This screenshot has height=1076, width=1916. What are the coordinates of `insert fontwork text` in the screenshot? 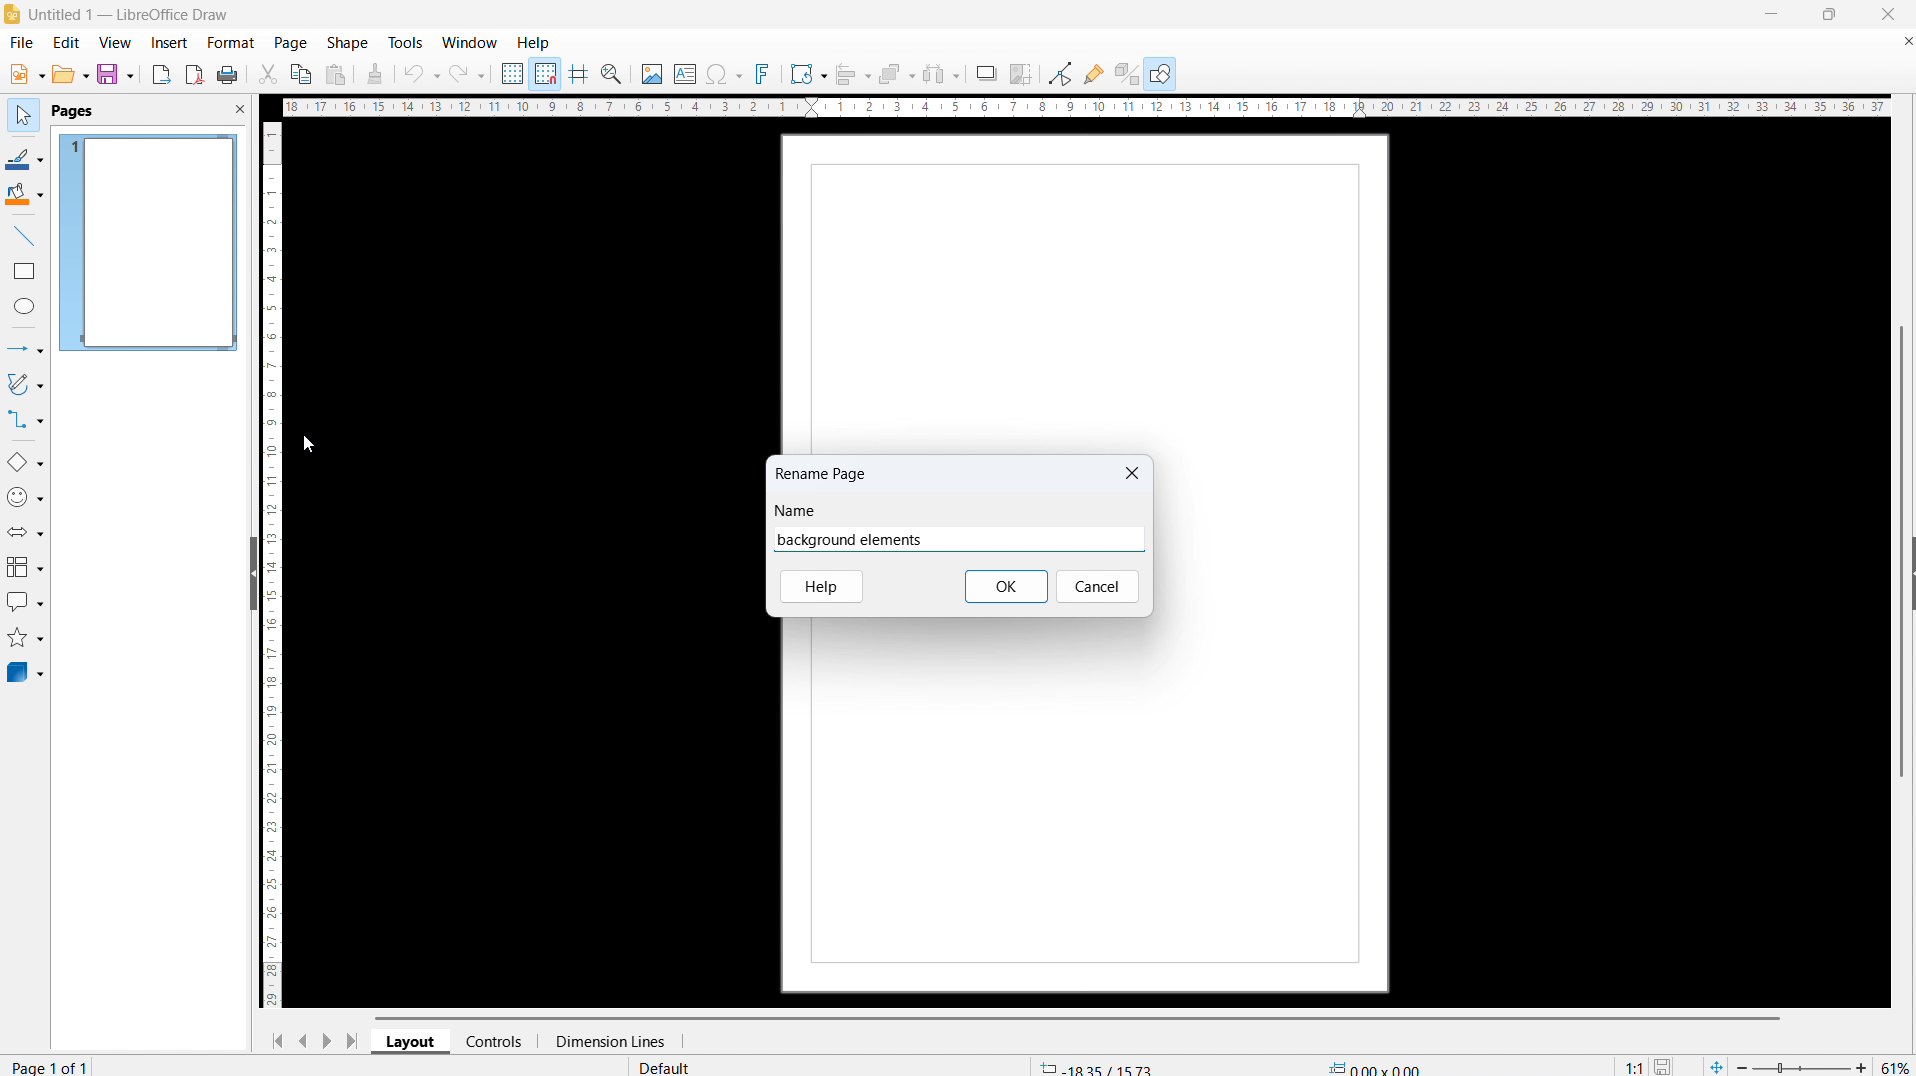 It's located at (763, 74).